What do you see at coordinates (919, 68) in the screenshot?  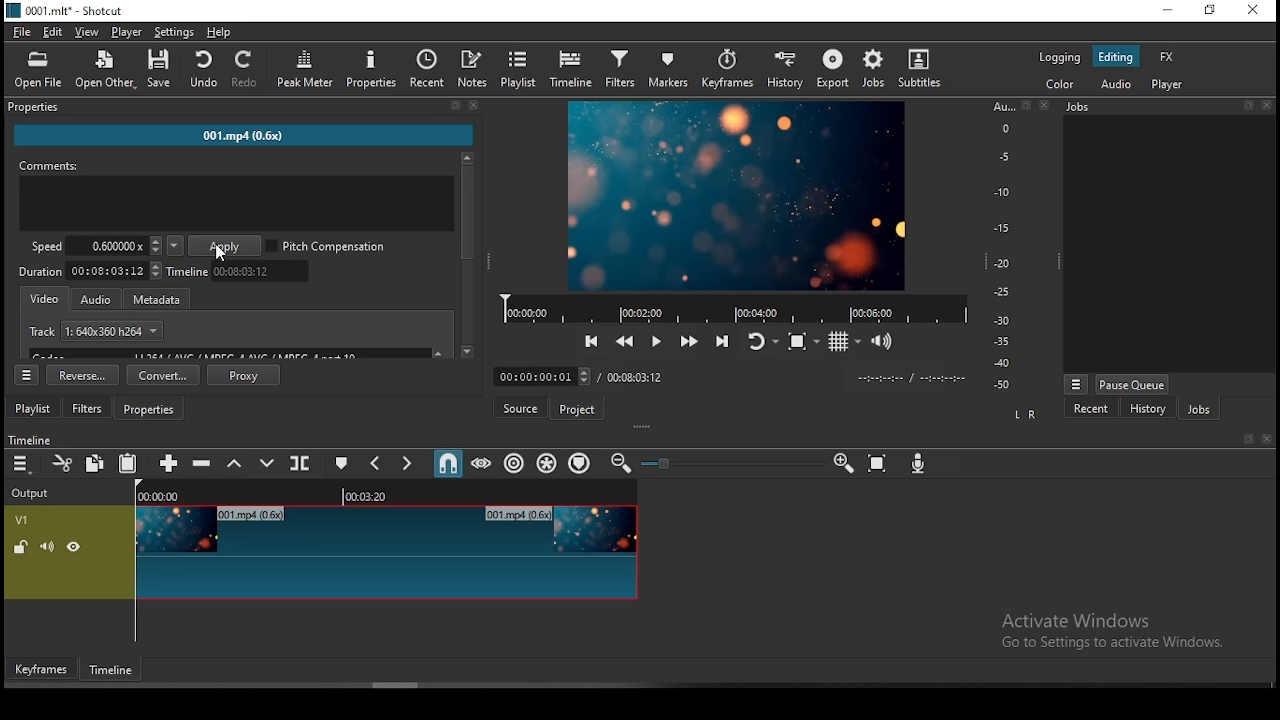 I see `subtitles` at bounding box center [919, 68].